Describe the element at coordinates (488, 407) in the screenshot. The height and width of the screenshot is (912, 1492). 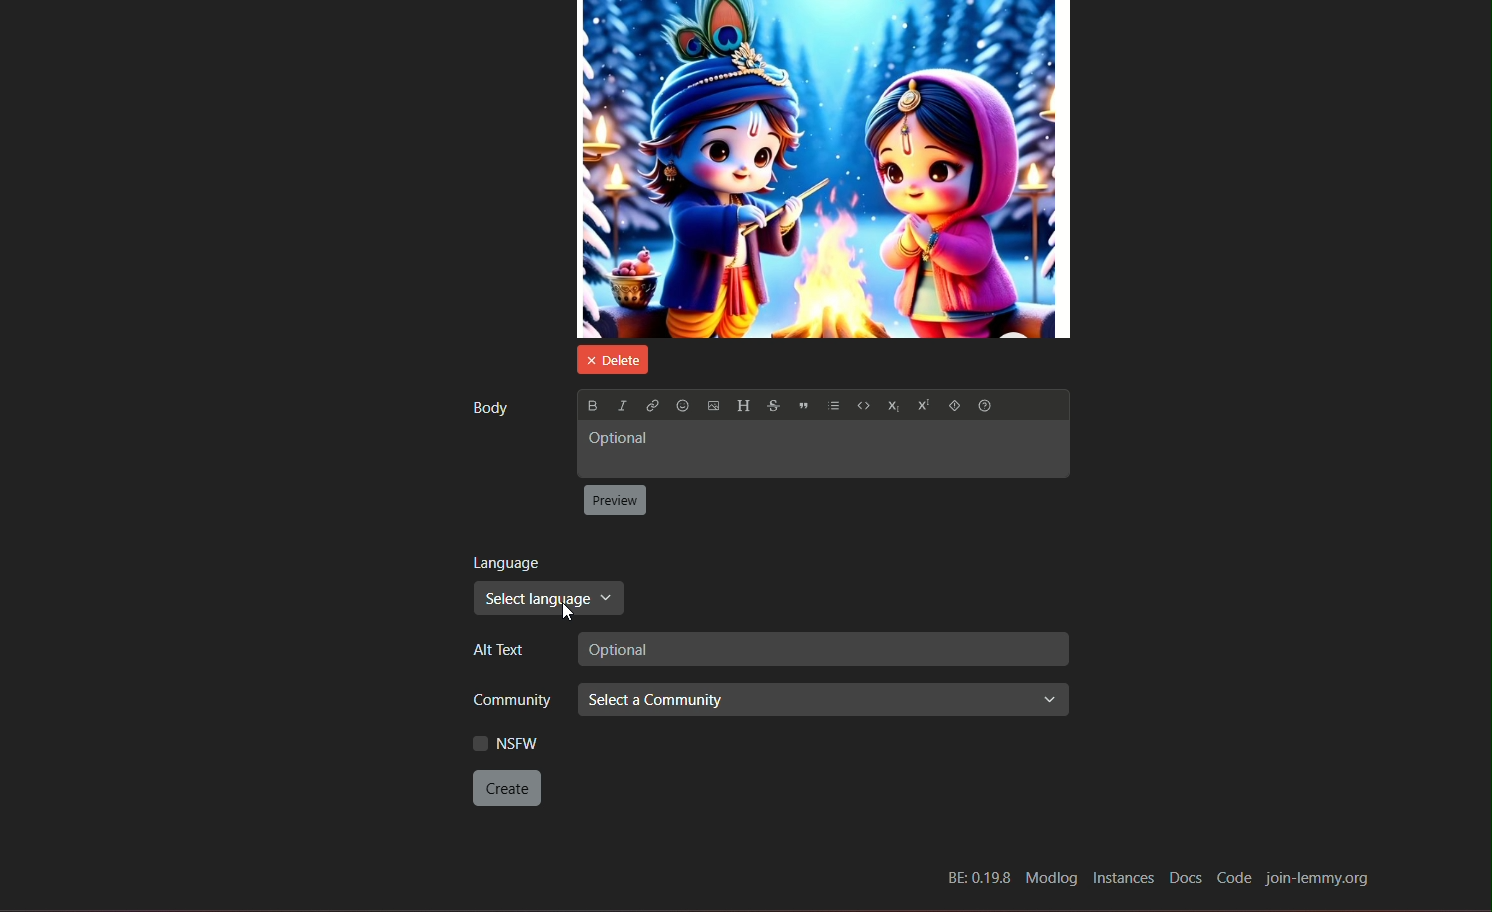
I see `body` at that location.